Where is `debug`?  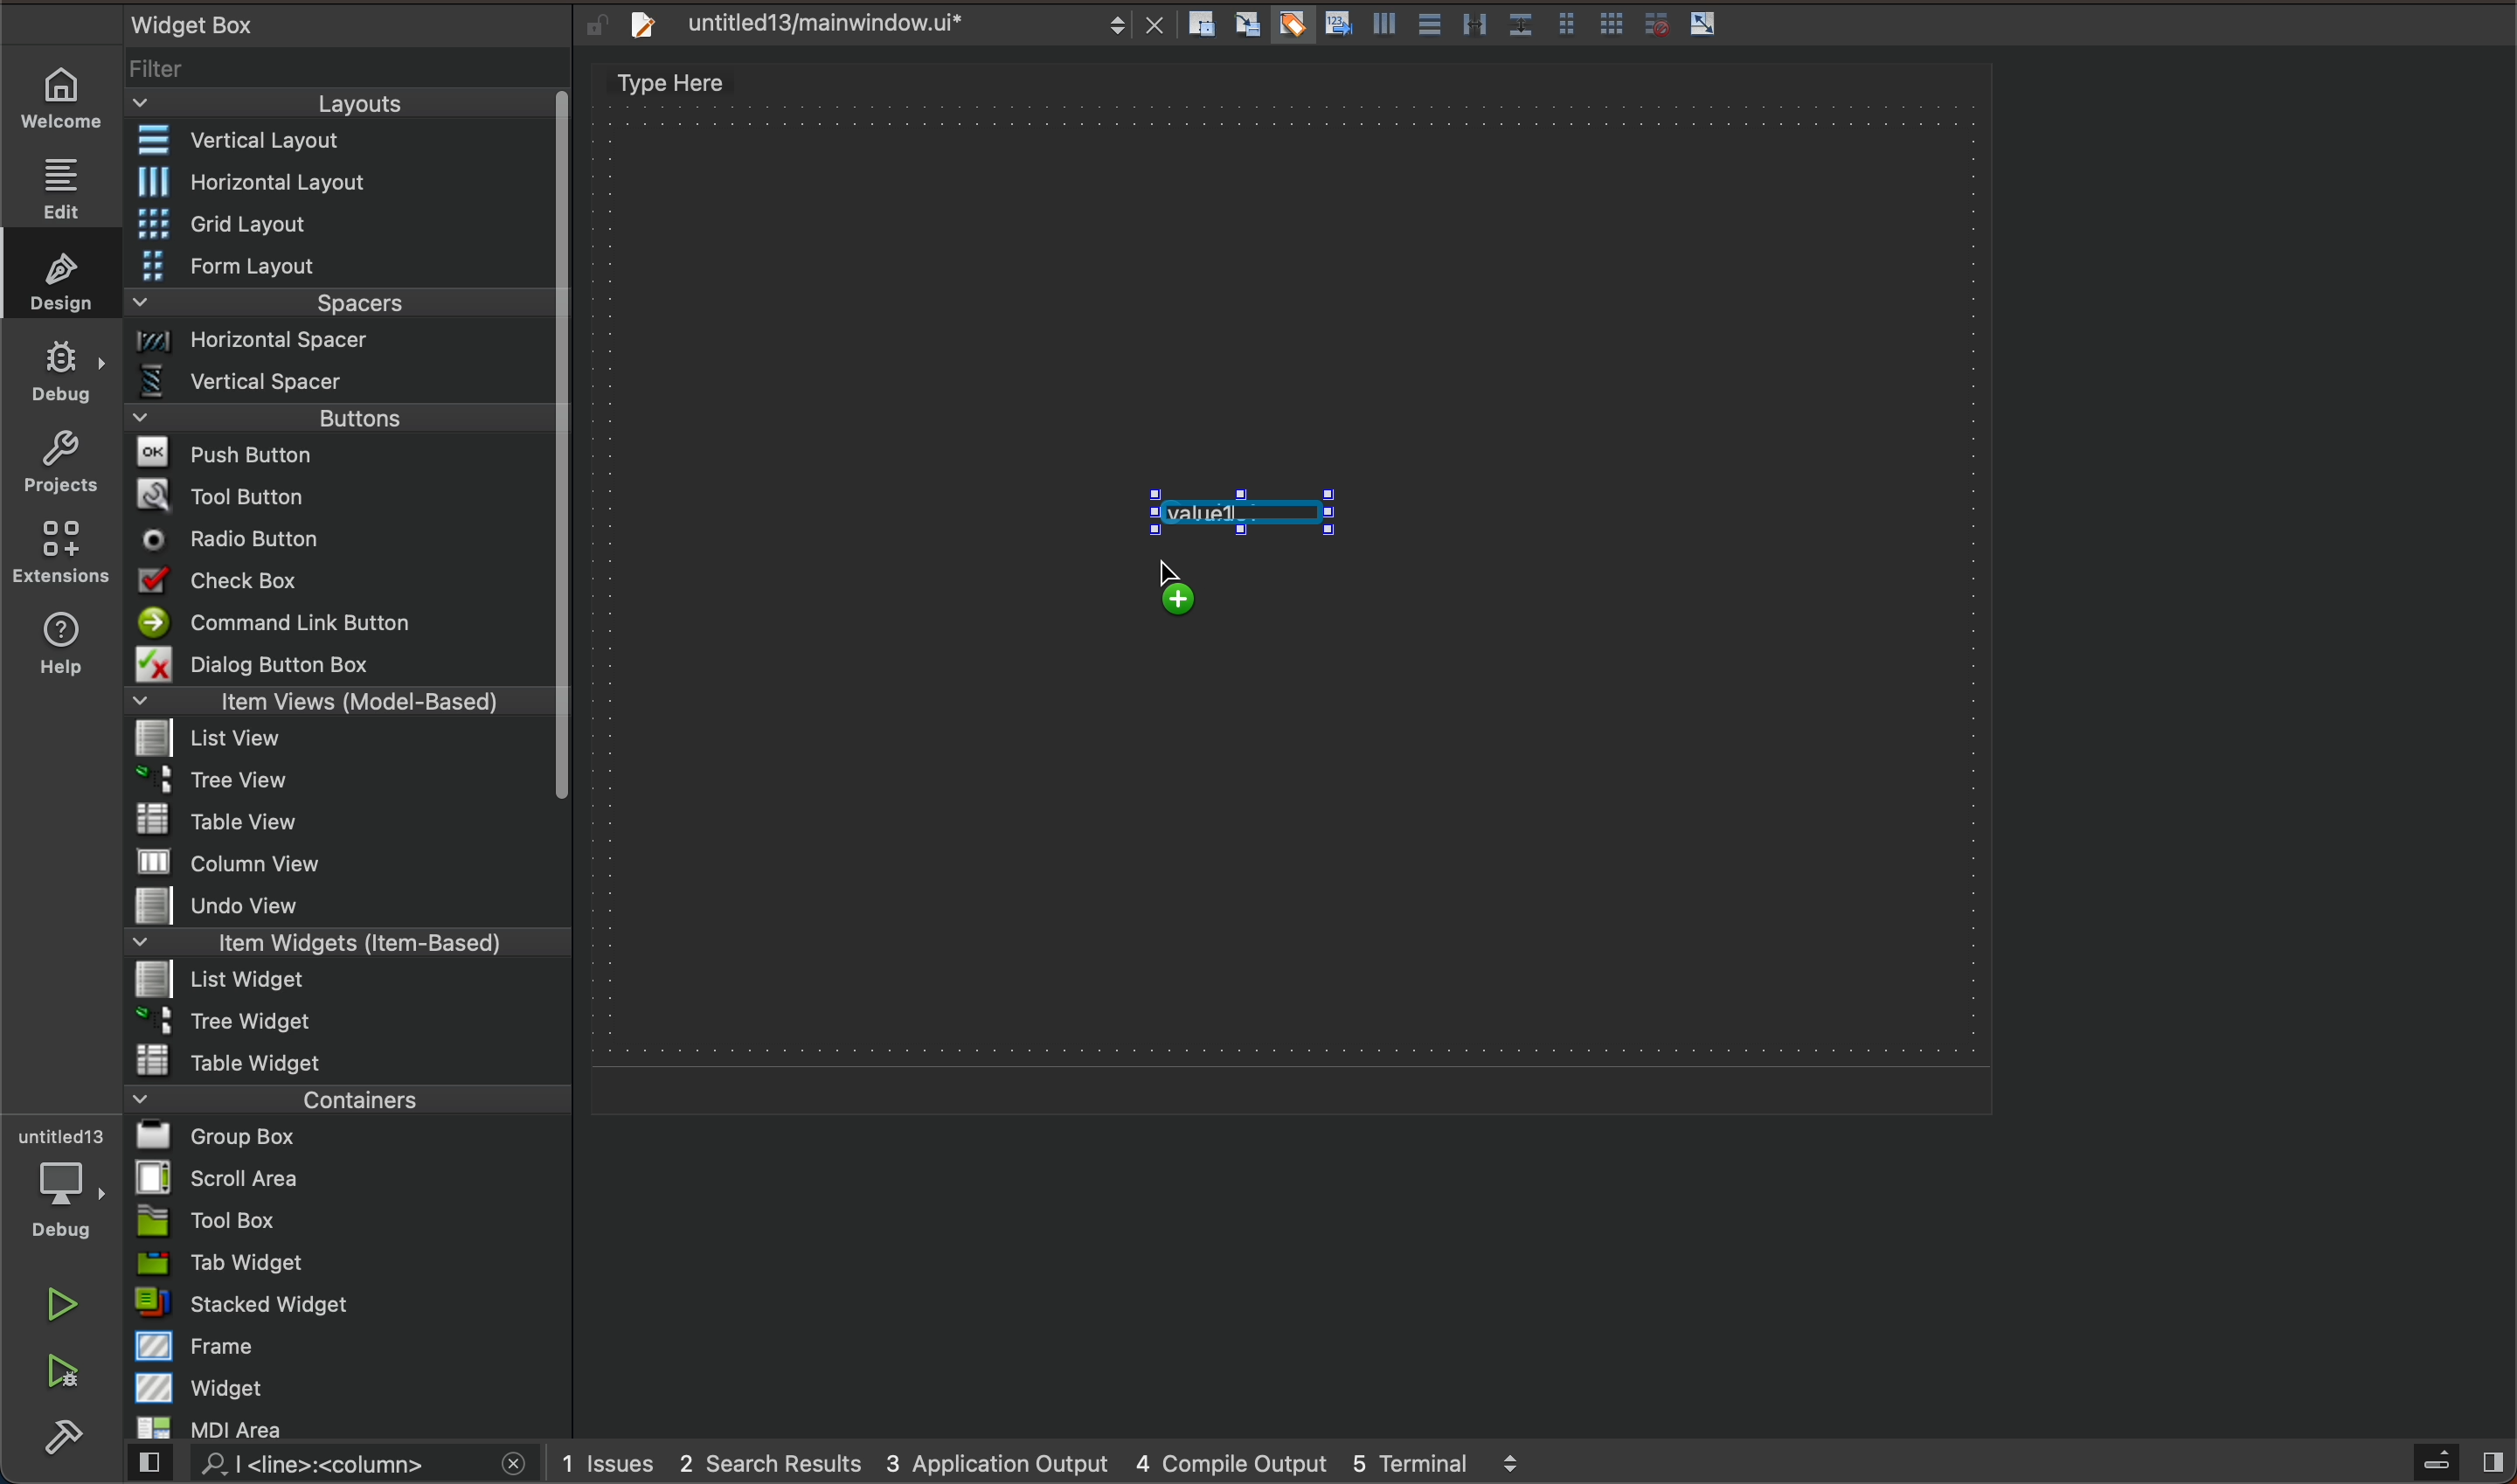
debug is located at coordinates (73, 1185).